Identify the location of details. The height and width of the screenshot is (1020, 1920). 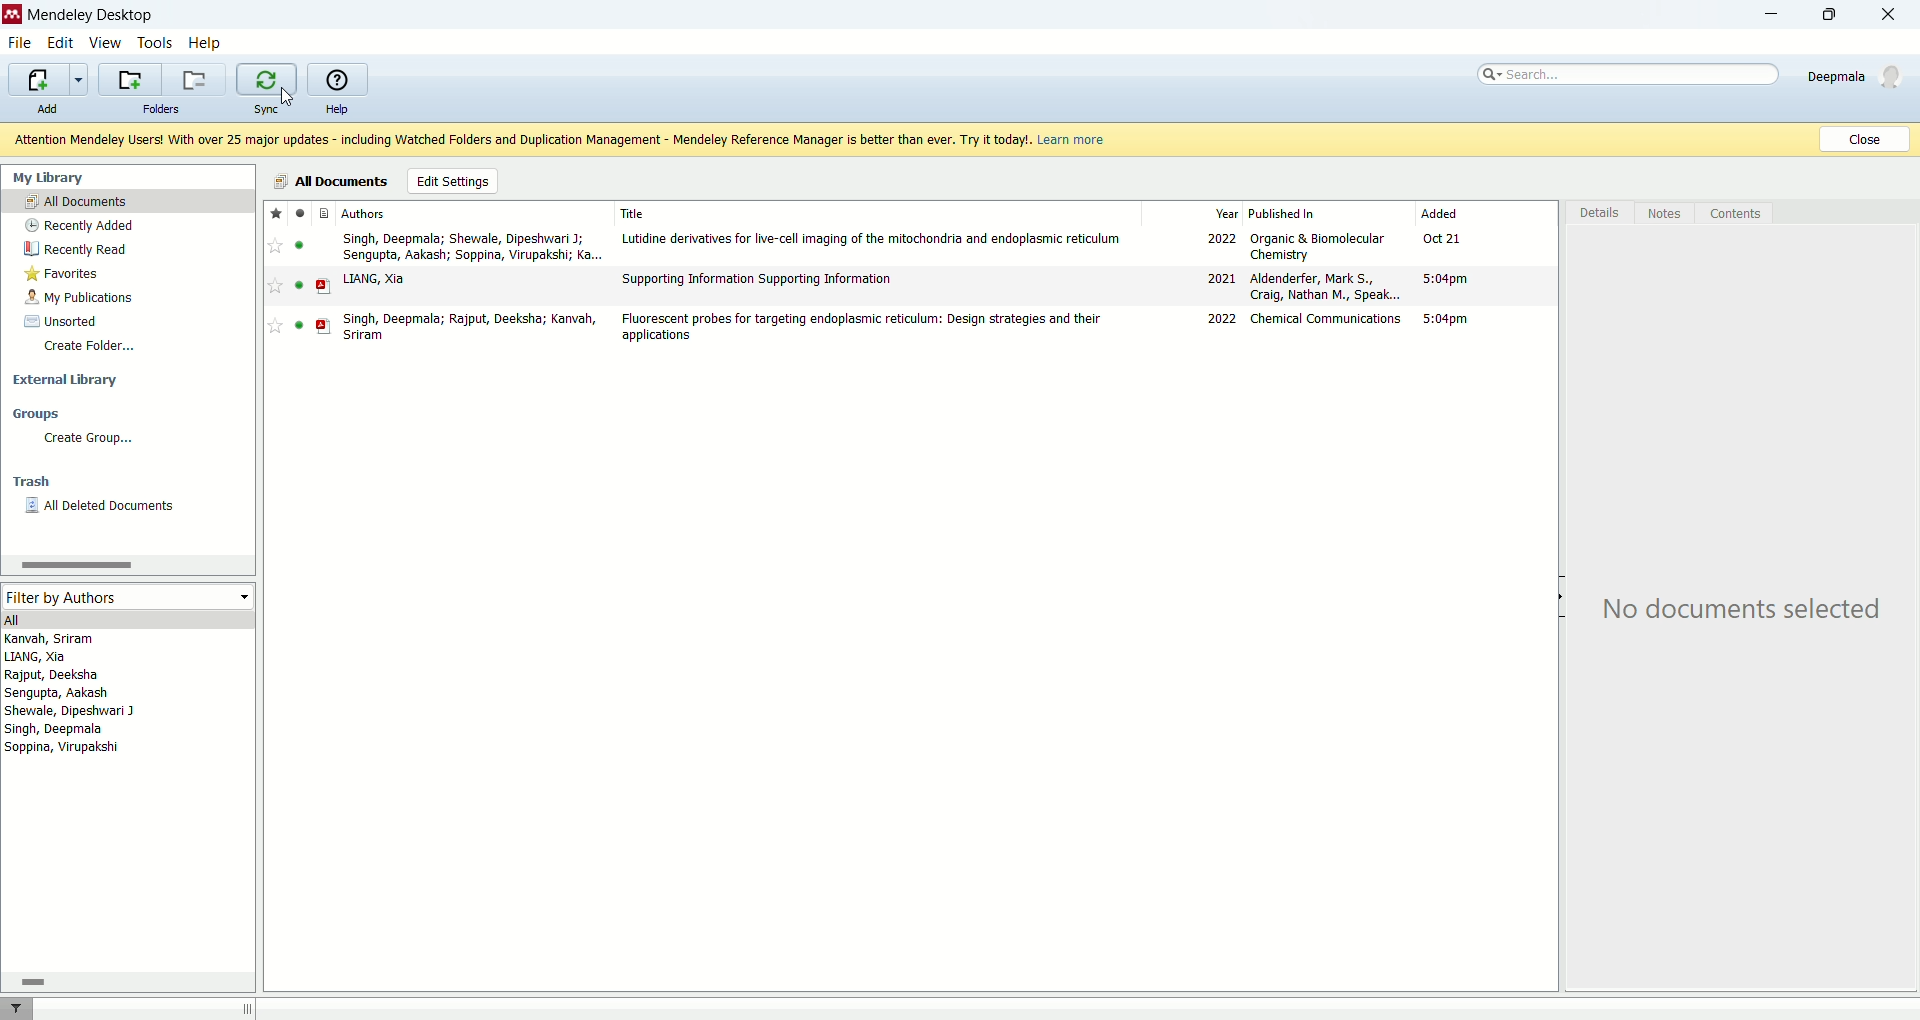
(1604, 212).